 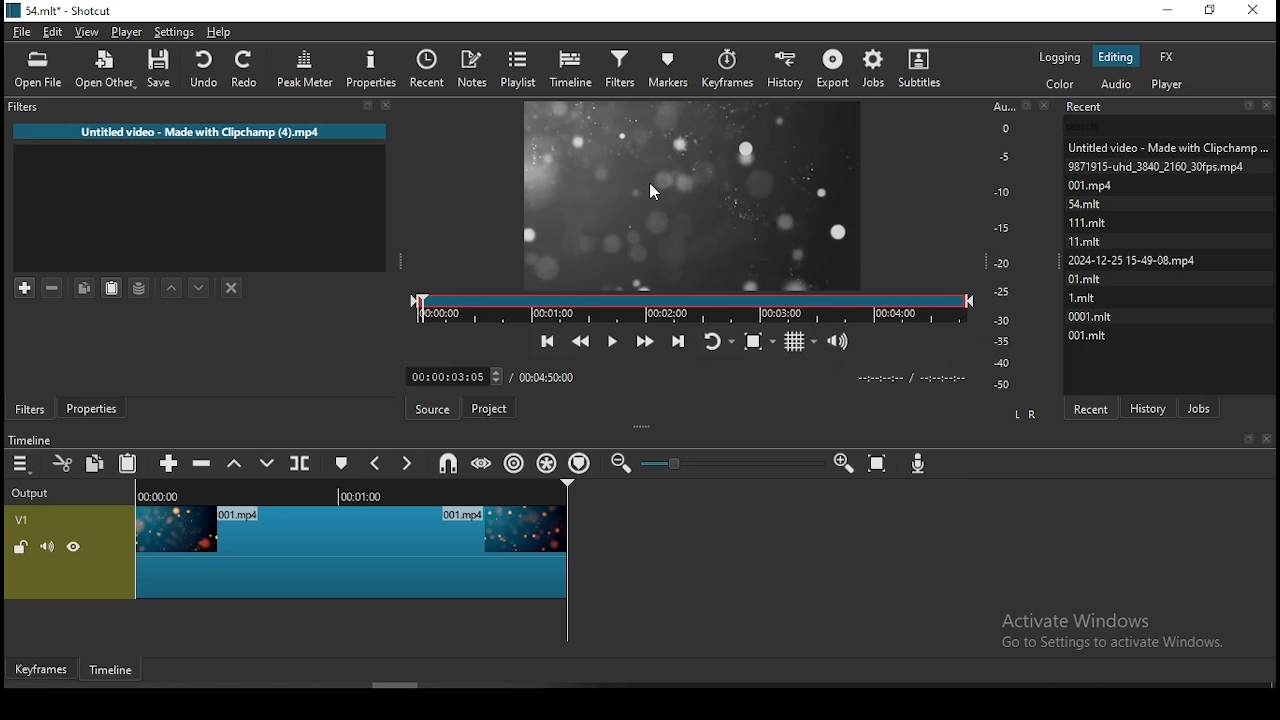 I want to click on copy, so click(x=94, y=462).